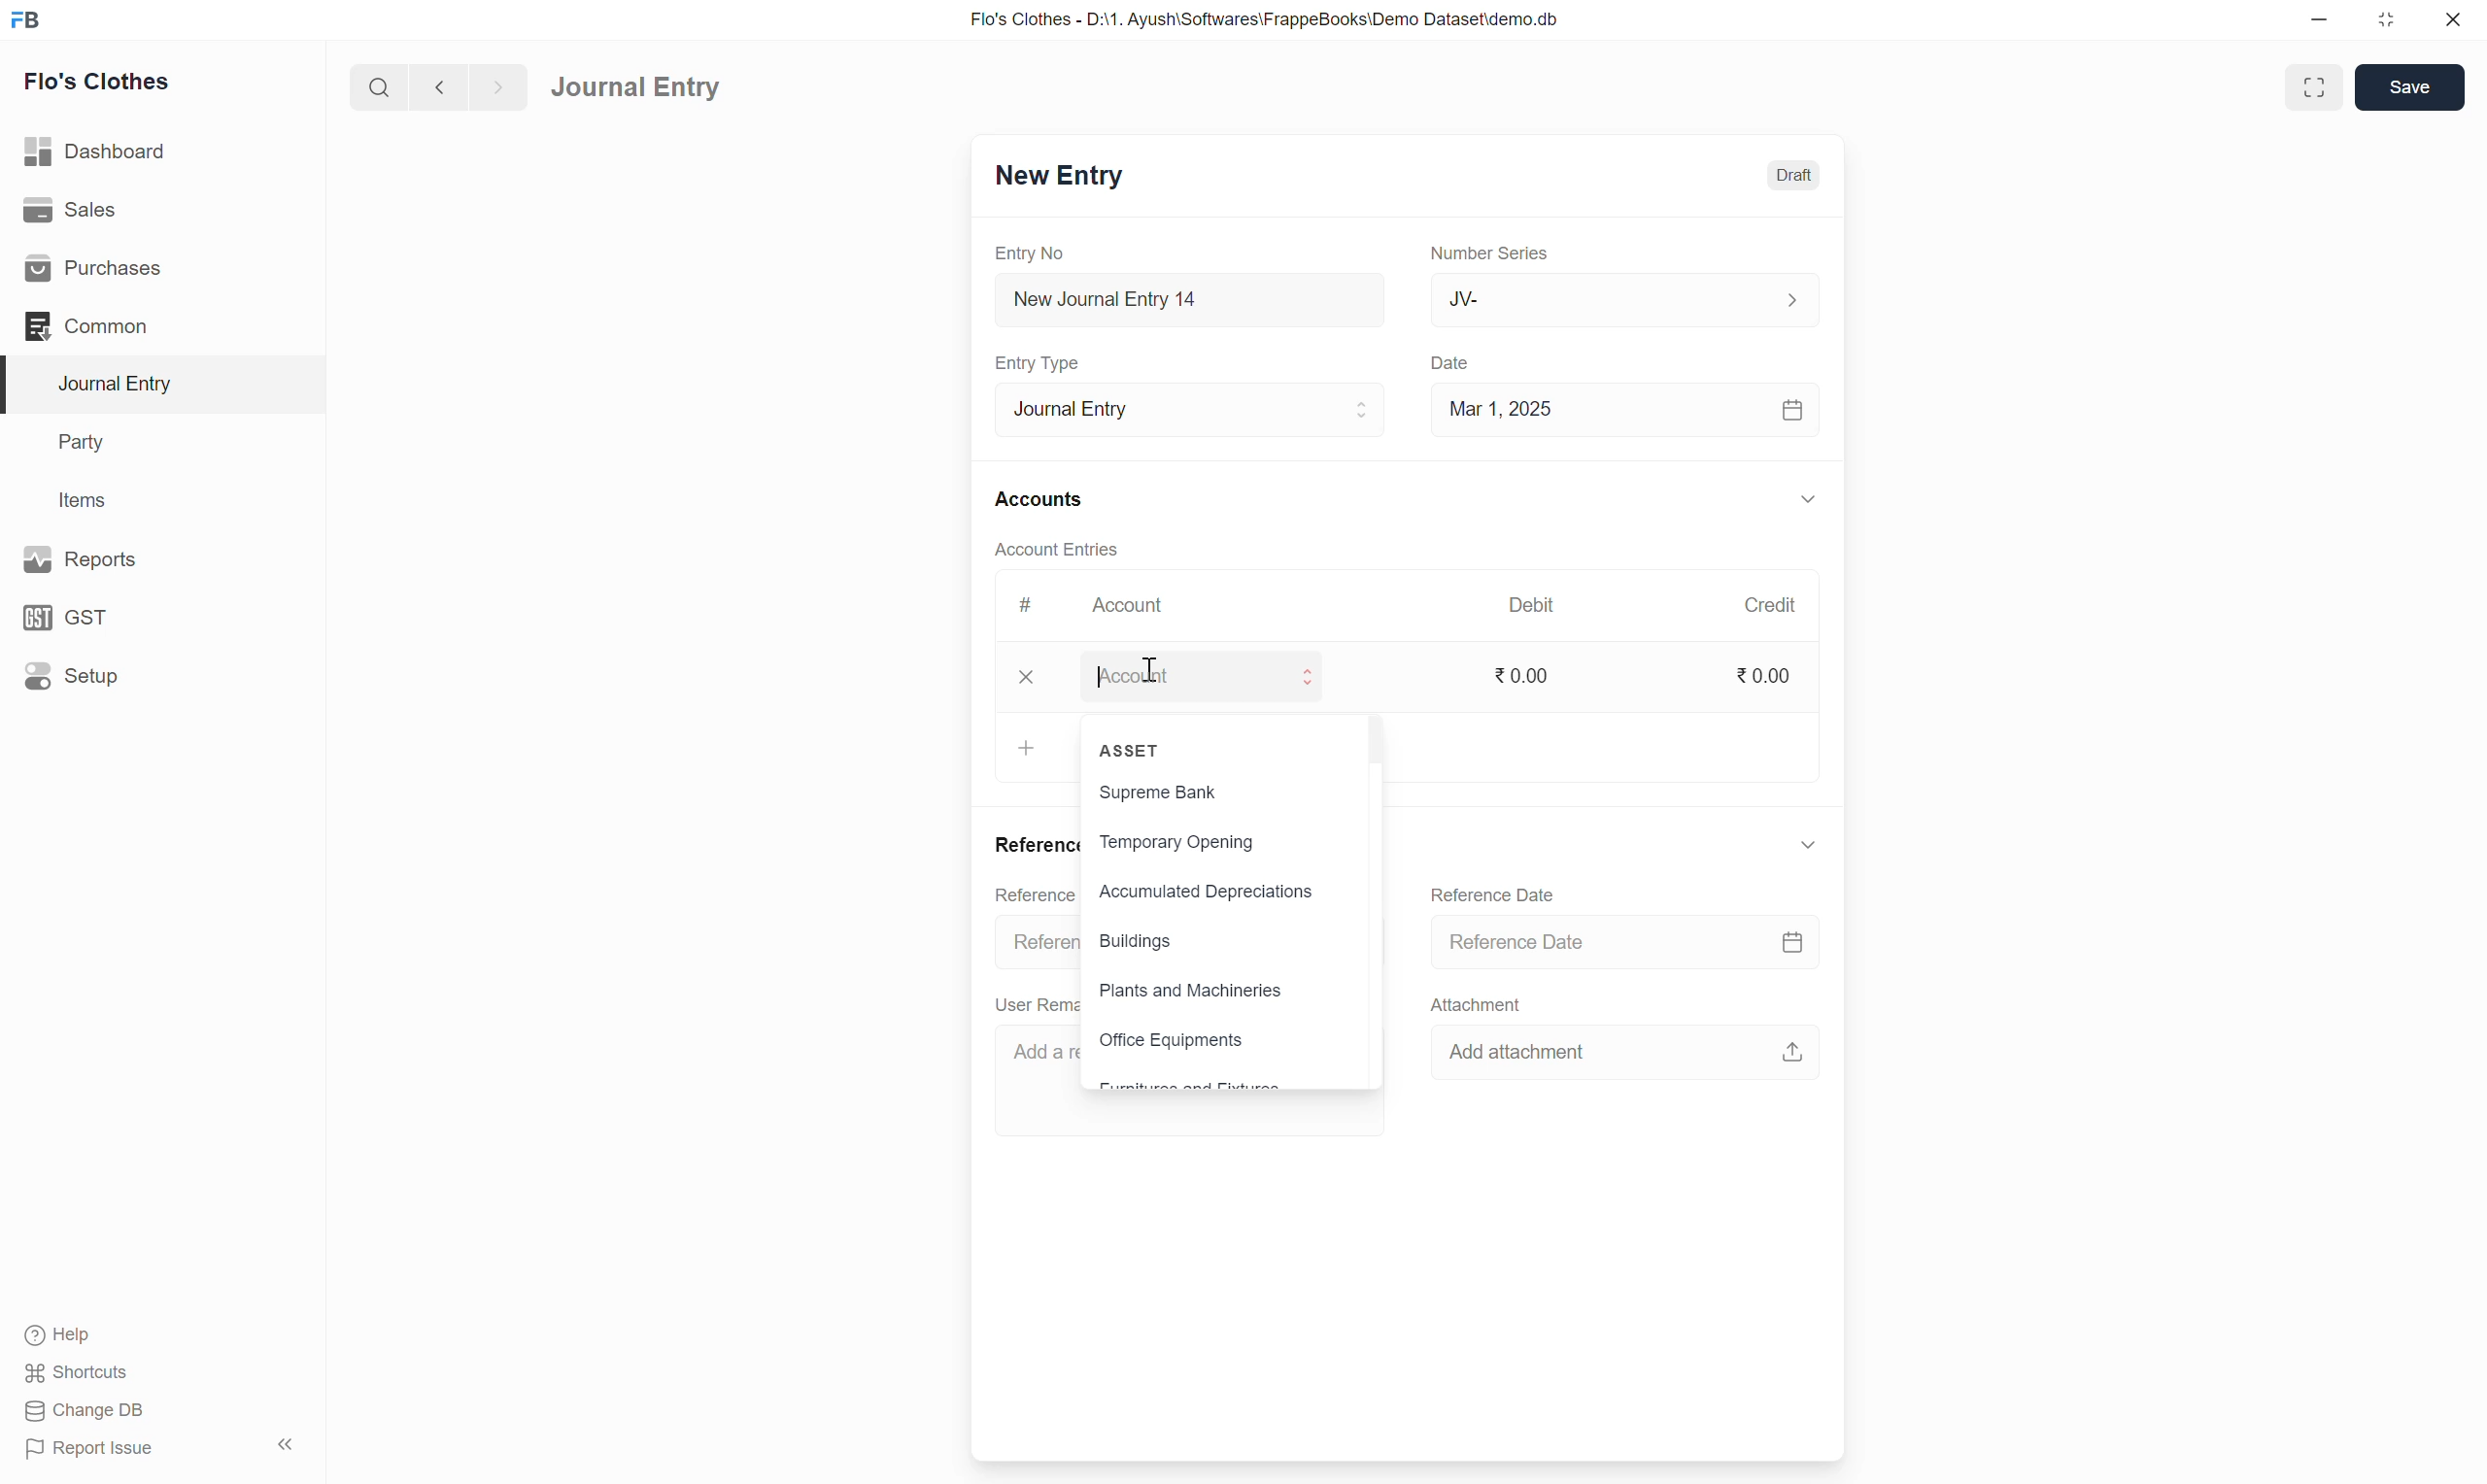 Image resolution: width=2487 pixels, height=1484 pixels. What do you see at coordinates (84, 1410) in the screenshot?
I see `Change DB` at bounding box center [84, 1410].